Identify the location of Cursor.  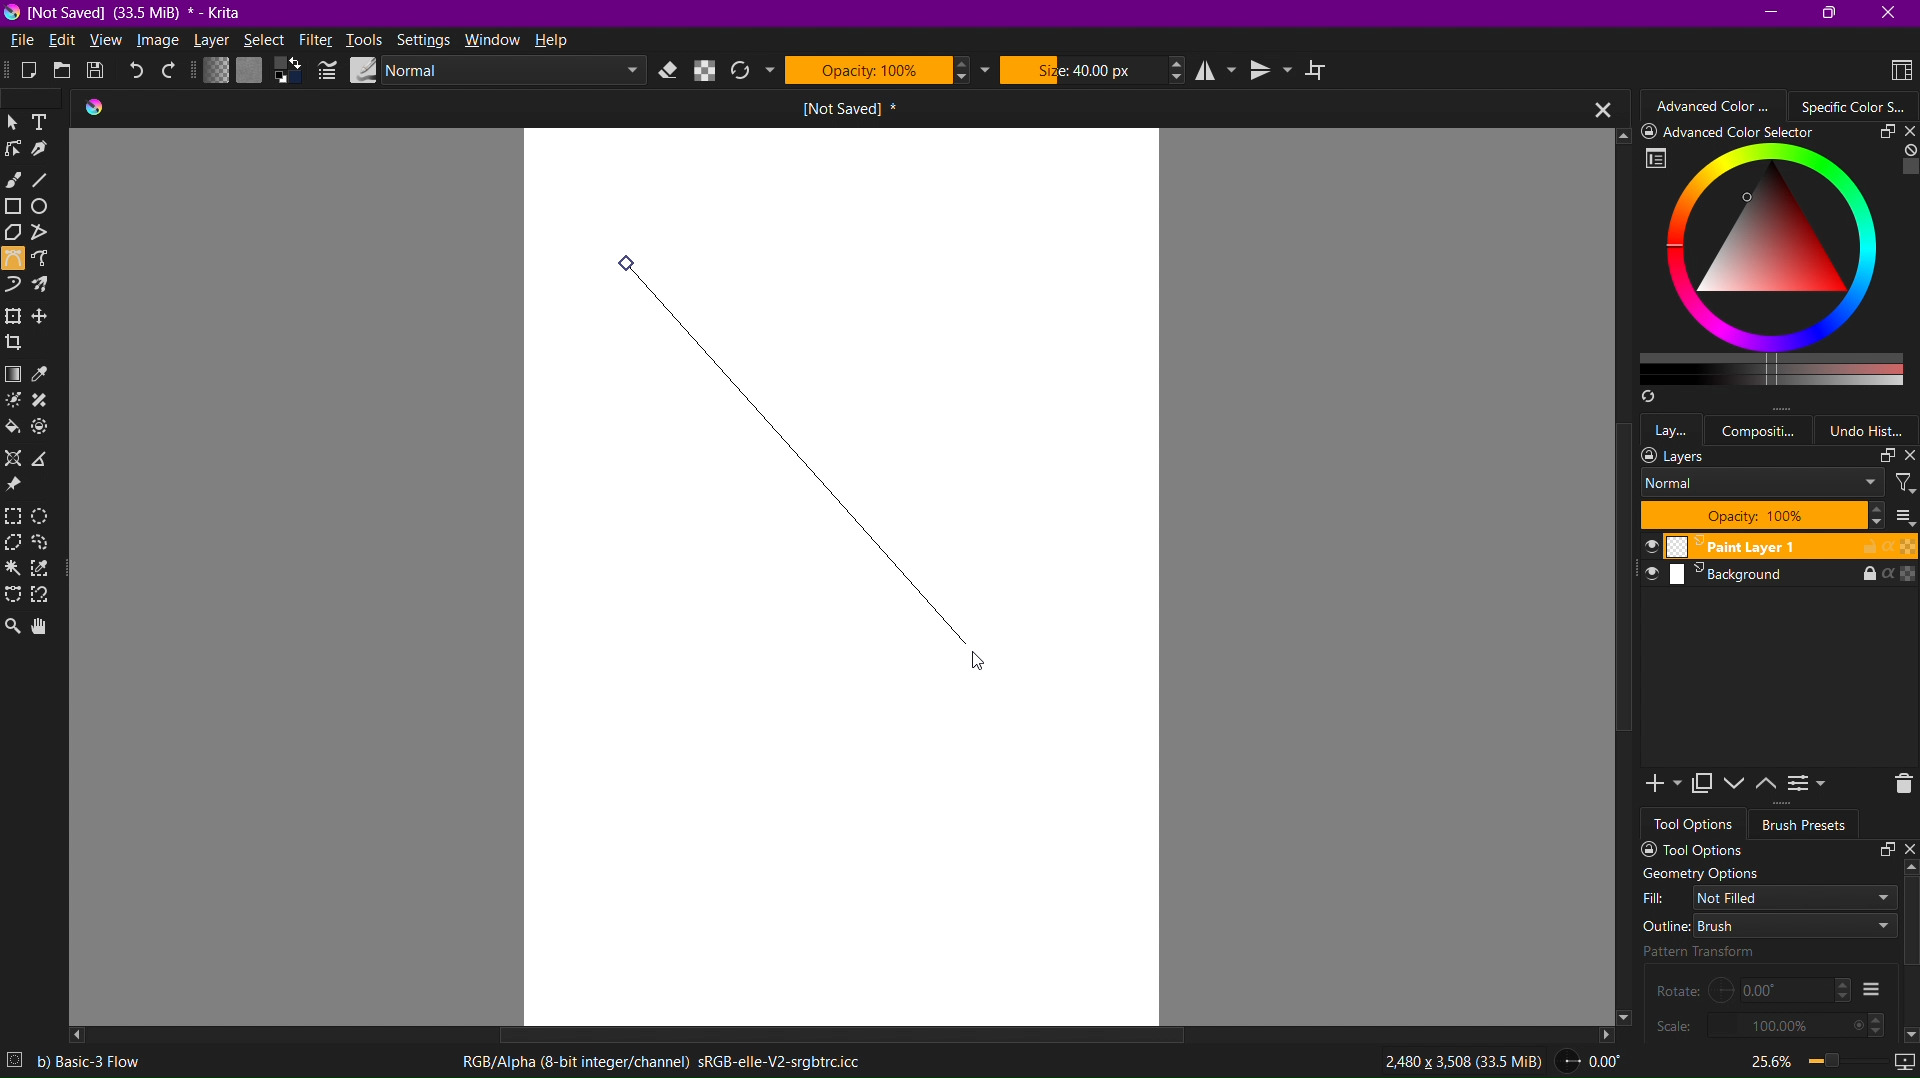
(990, 664).